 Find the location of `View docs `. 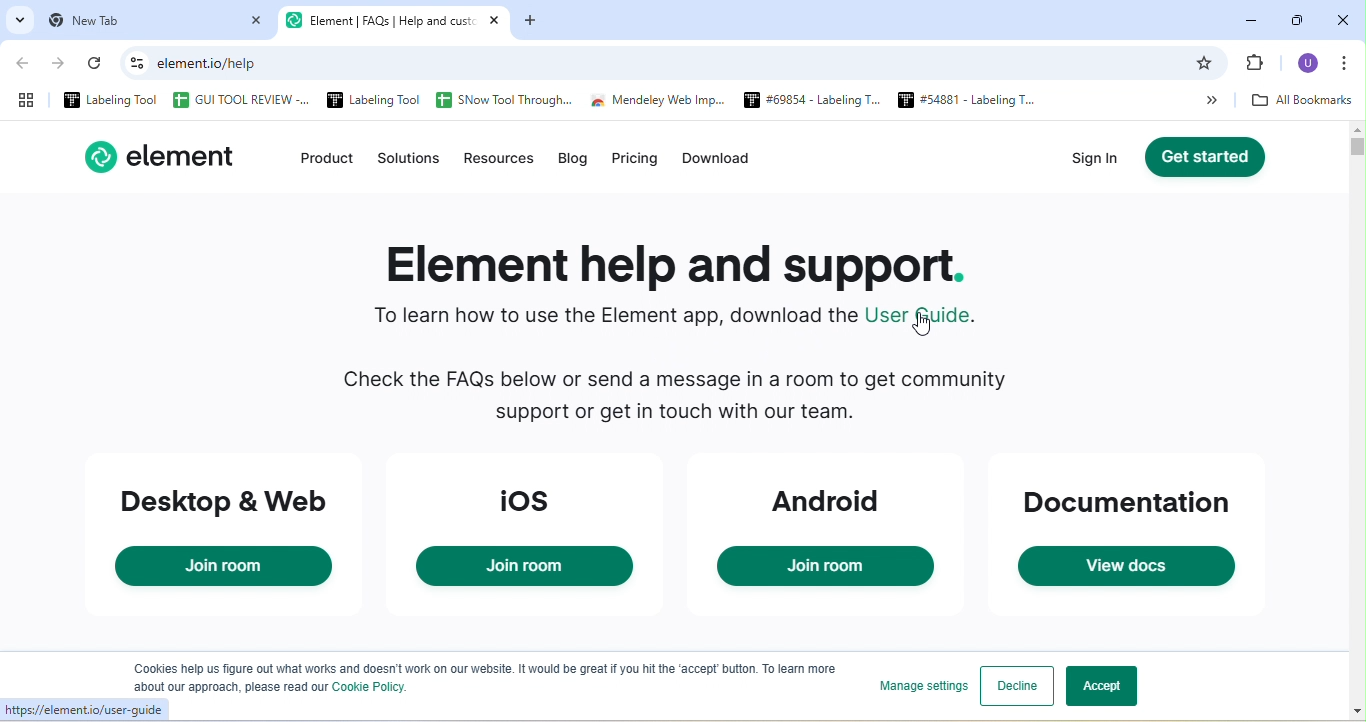

View docs  is located at coordinates (1133, 564).